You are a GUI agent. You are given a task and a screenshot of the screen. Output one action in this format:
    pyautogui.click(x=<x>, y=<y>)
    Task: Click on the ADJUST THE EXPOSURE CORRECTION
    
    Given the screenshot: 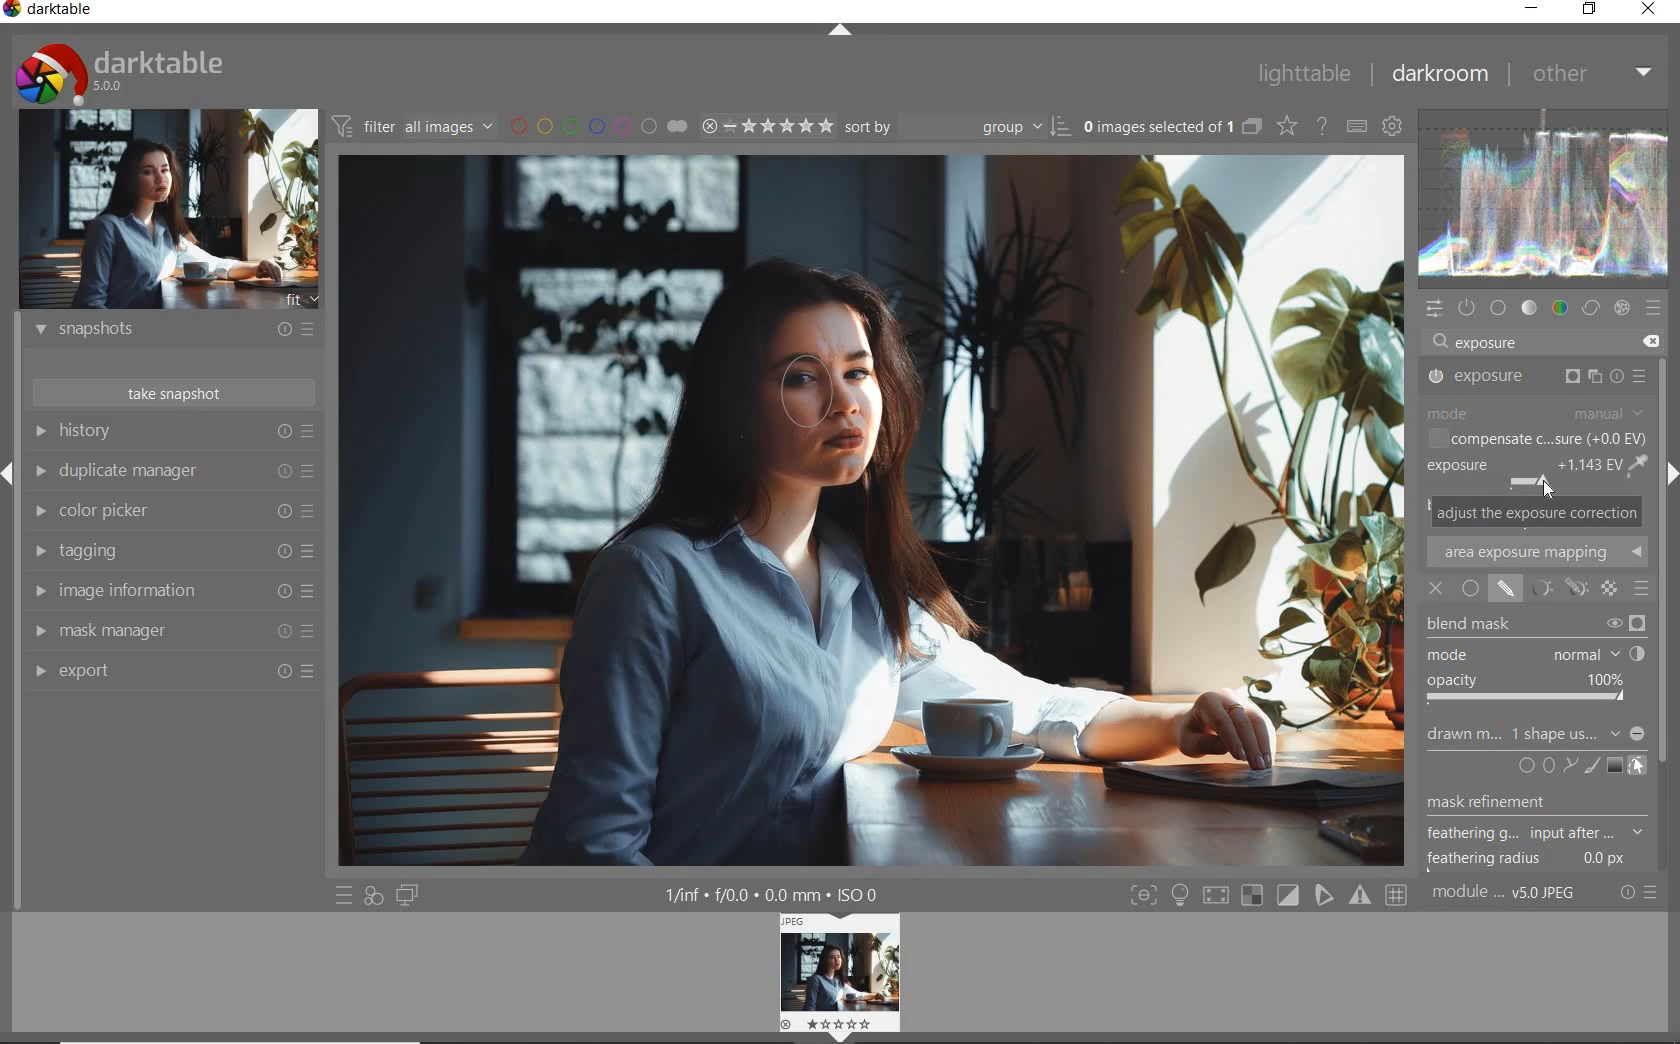 What is the action you would take?
    pyautogui.click(x=1537, y=511)
    